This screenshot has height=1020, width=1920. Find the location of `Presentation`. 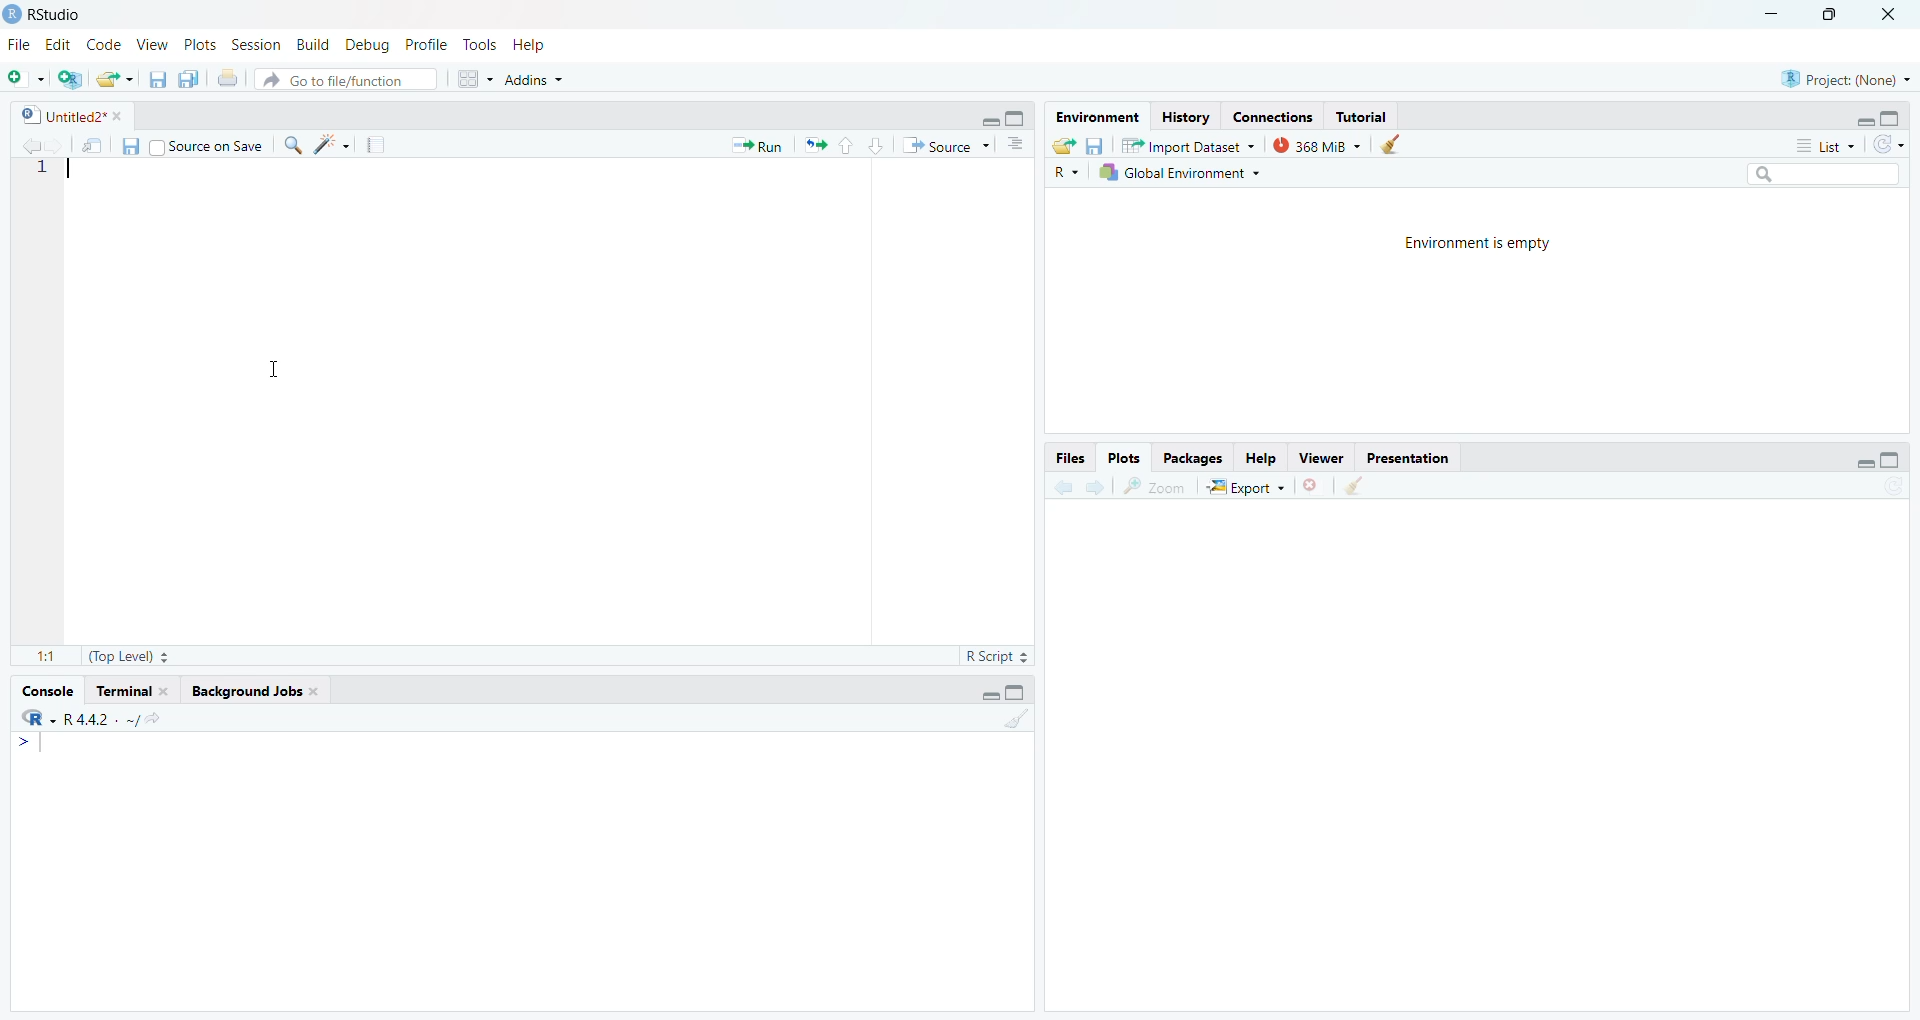

Presentation is located at coordinates (1414, 457).